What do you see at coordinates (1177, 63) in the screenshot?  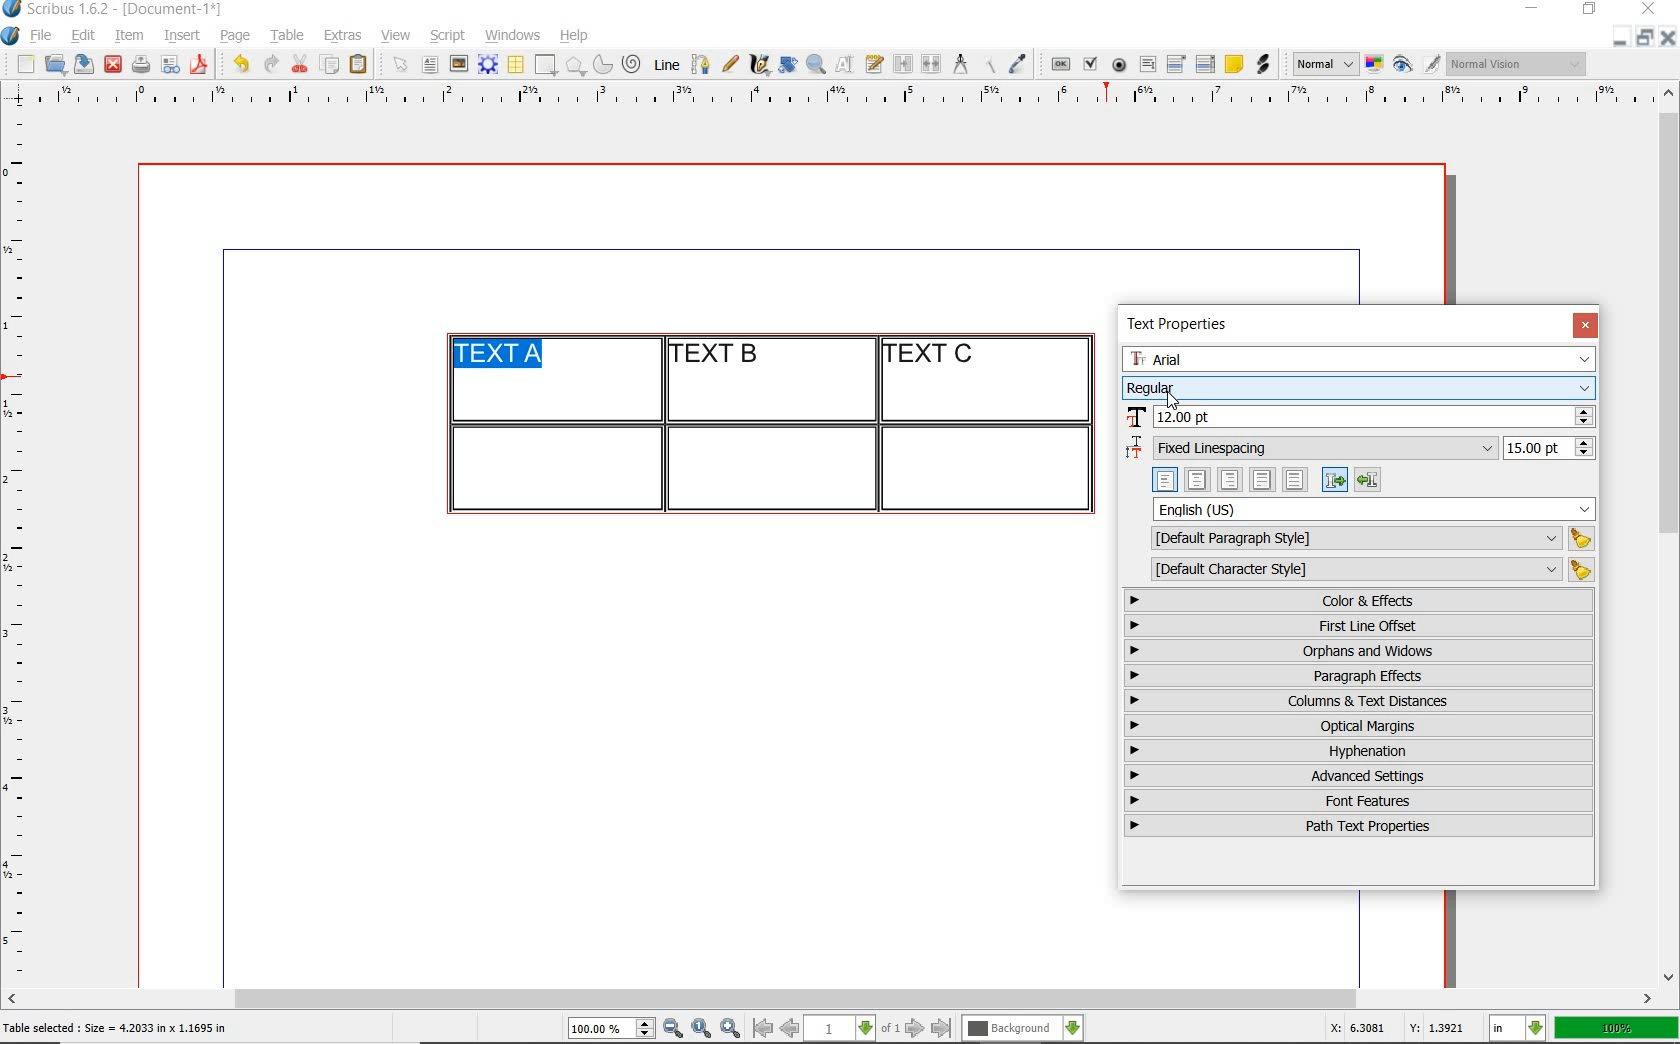 I see `pdf combo box` at bounding box center [1177, 63].